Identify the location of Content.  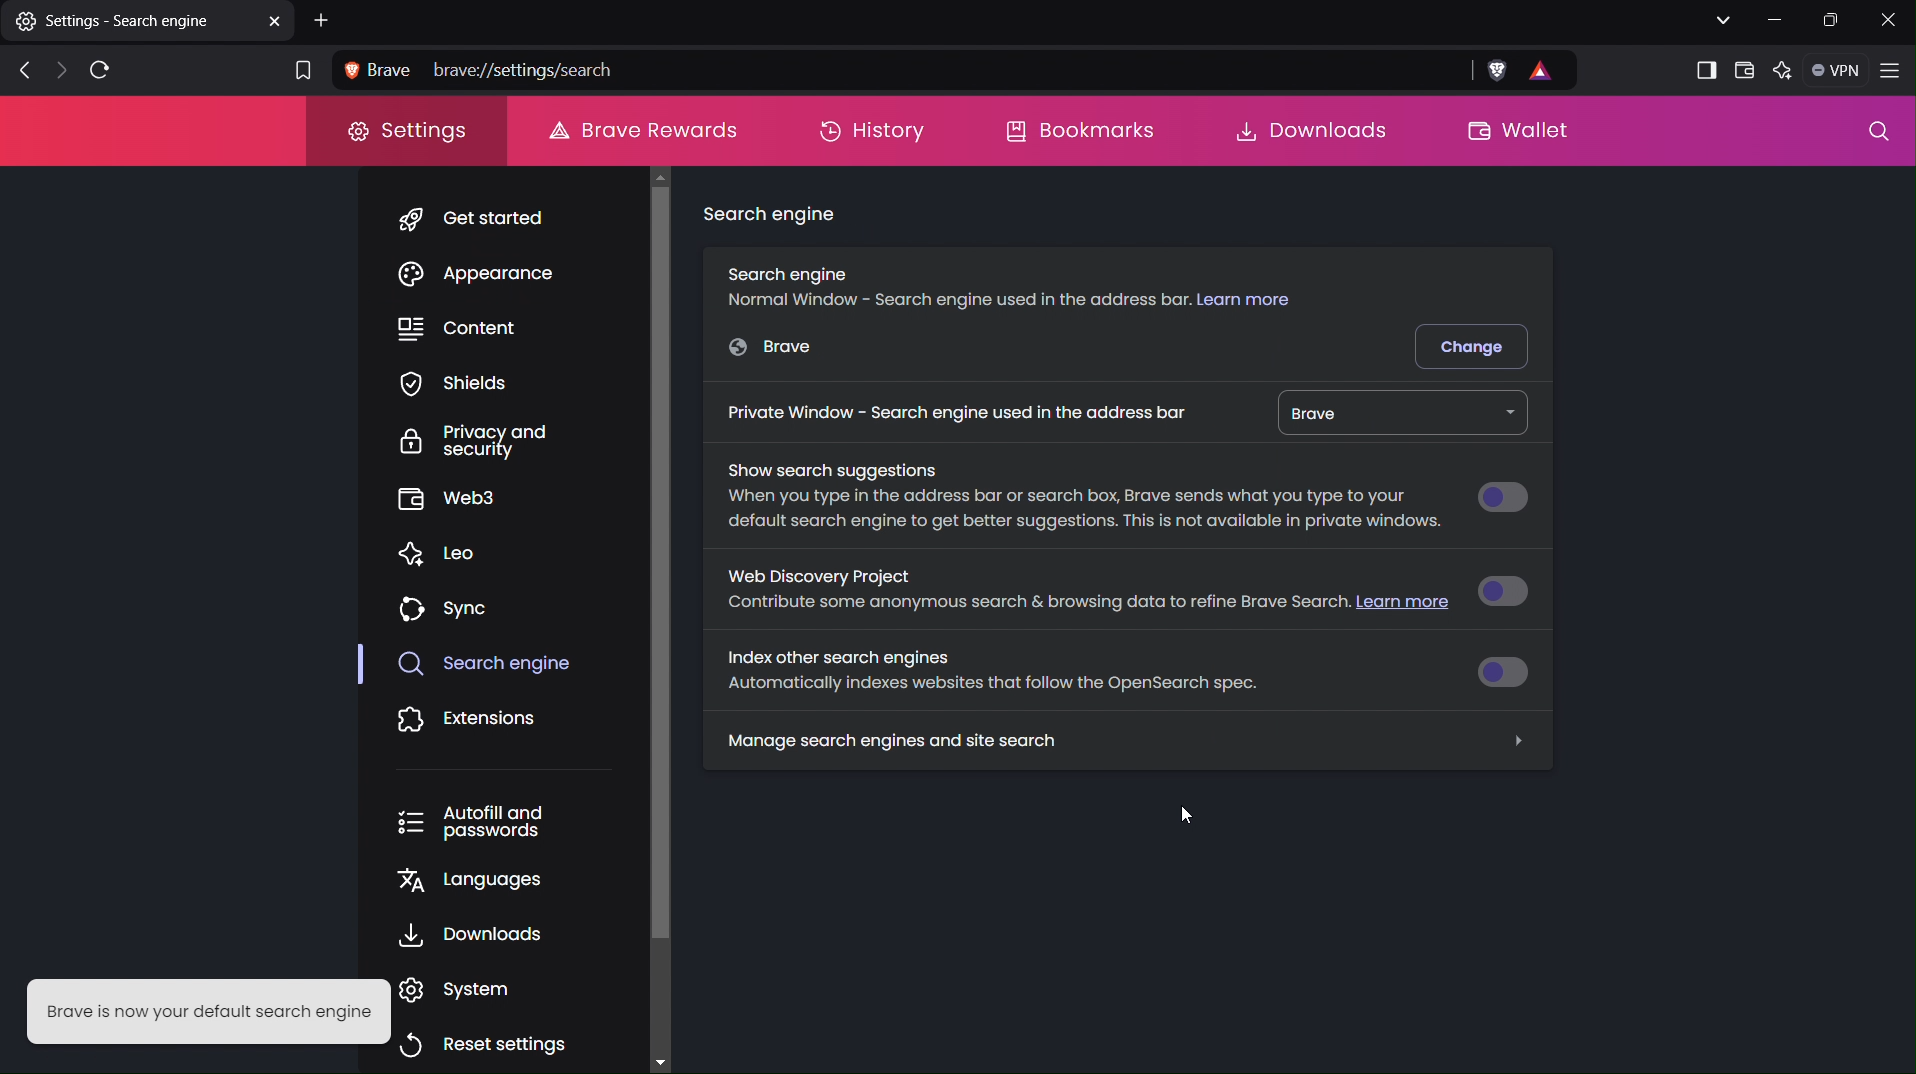
(466, 328).